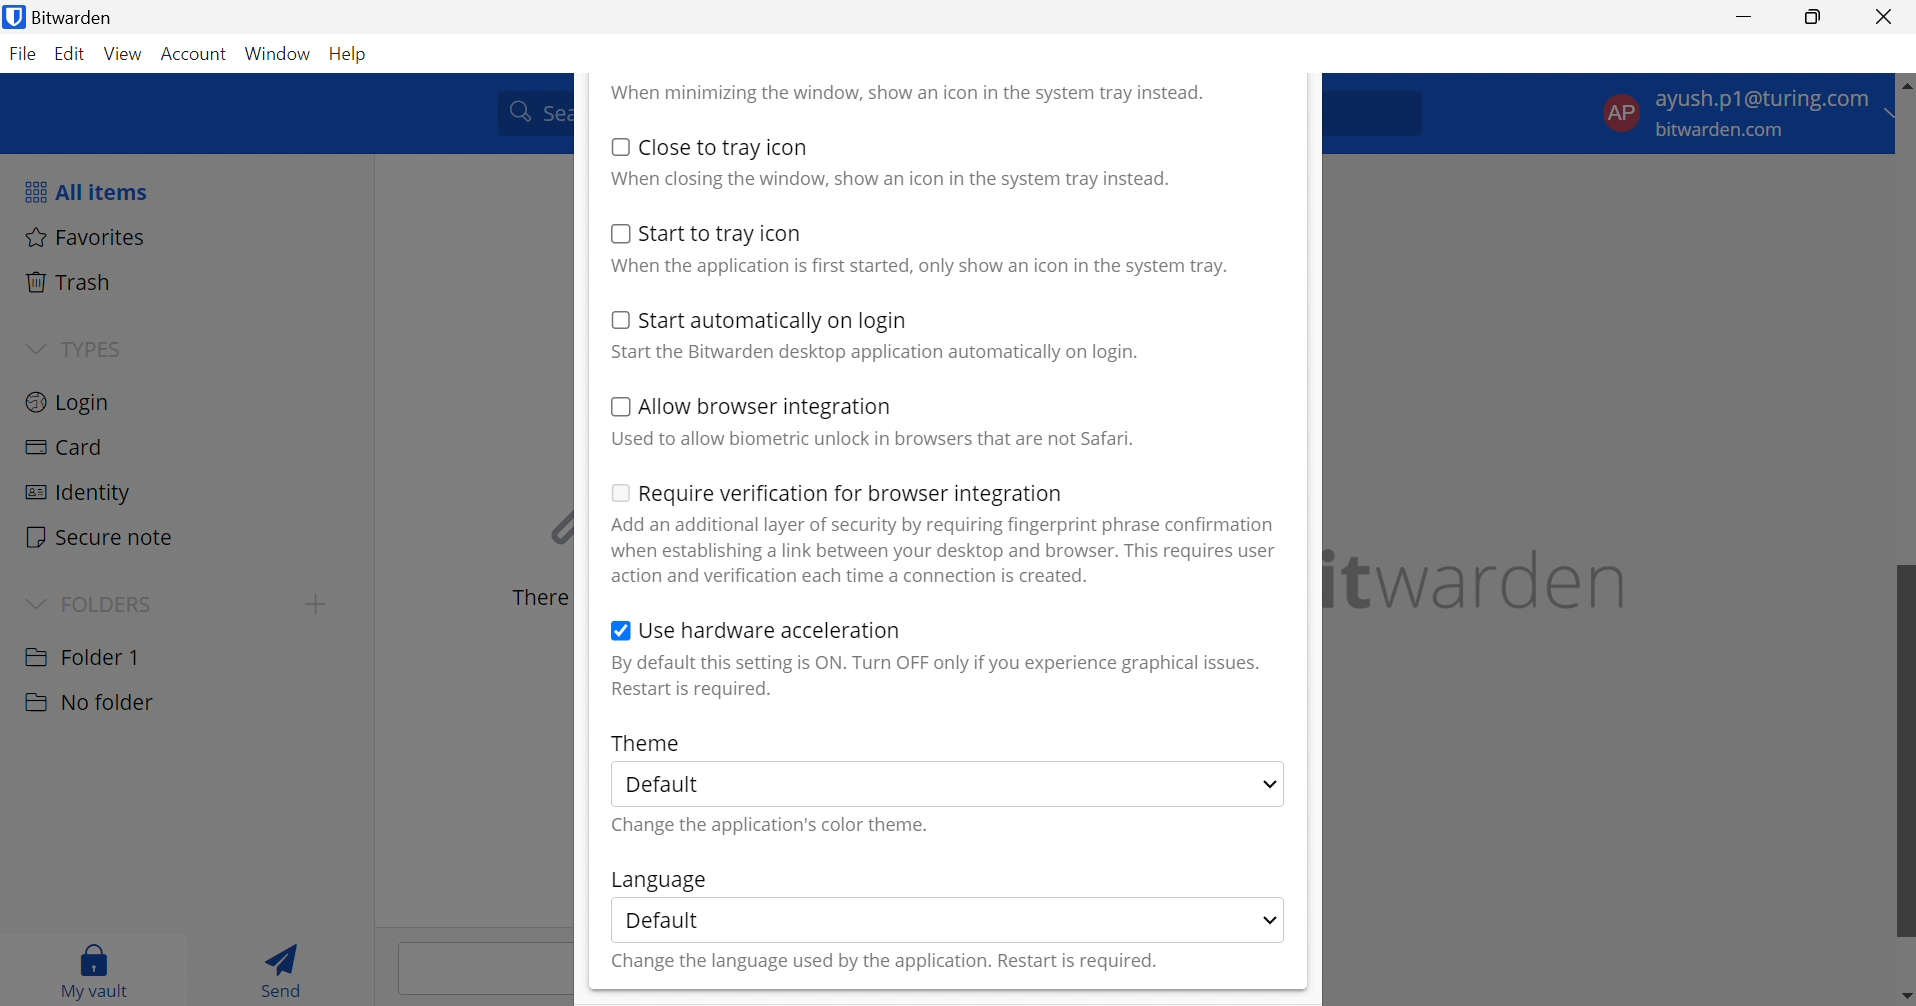 The height and width of the screenshot is (1006, 1916). Describe the element at coordinates (67, 448) in the screenshot. I see `Card` at that location.